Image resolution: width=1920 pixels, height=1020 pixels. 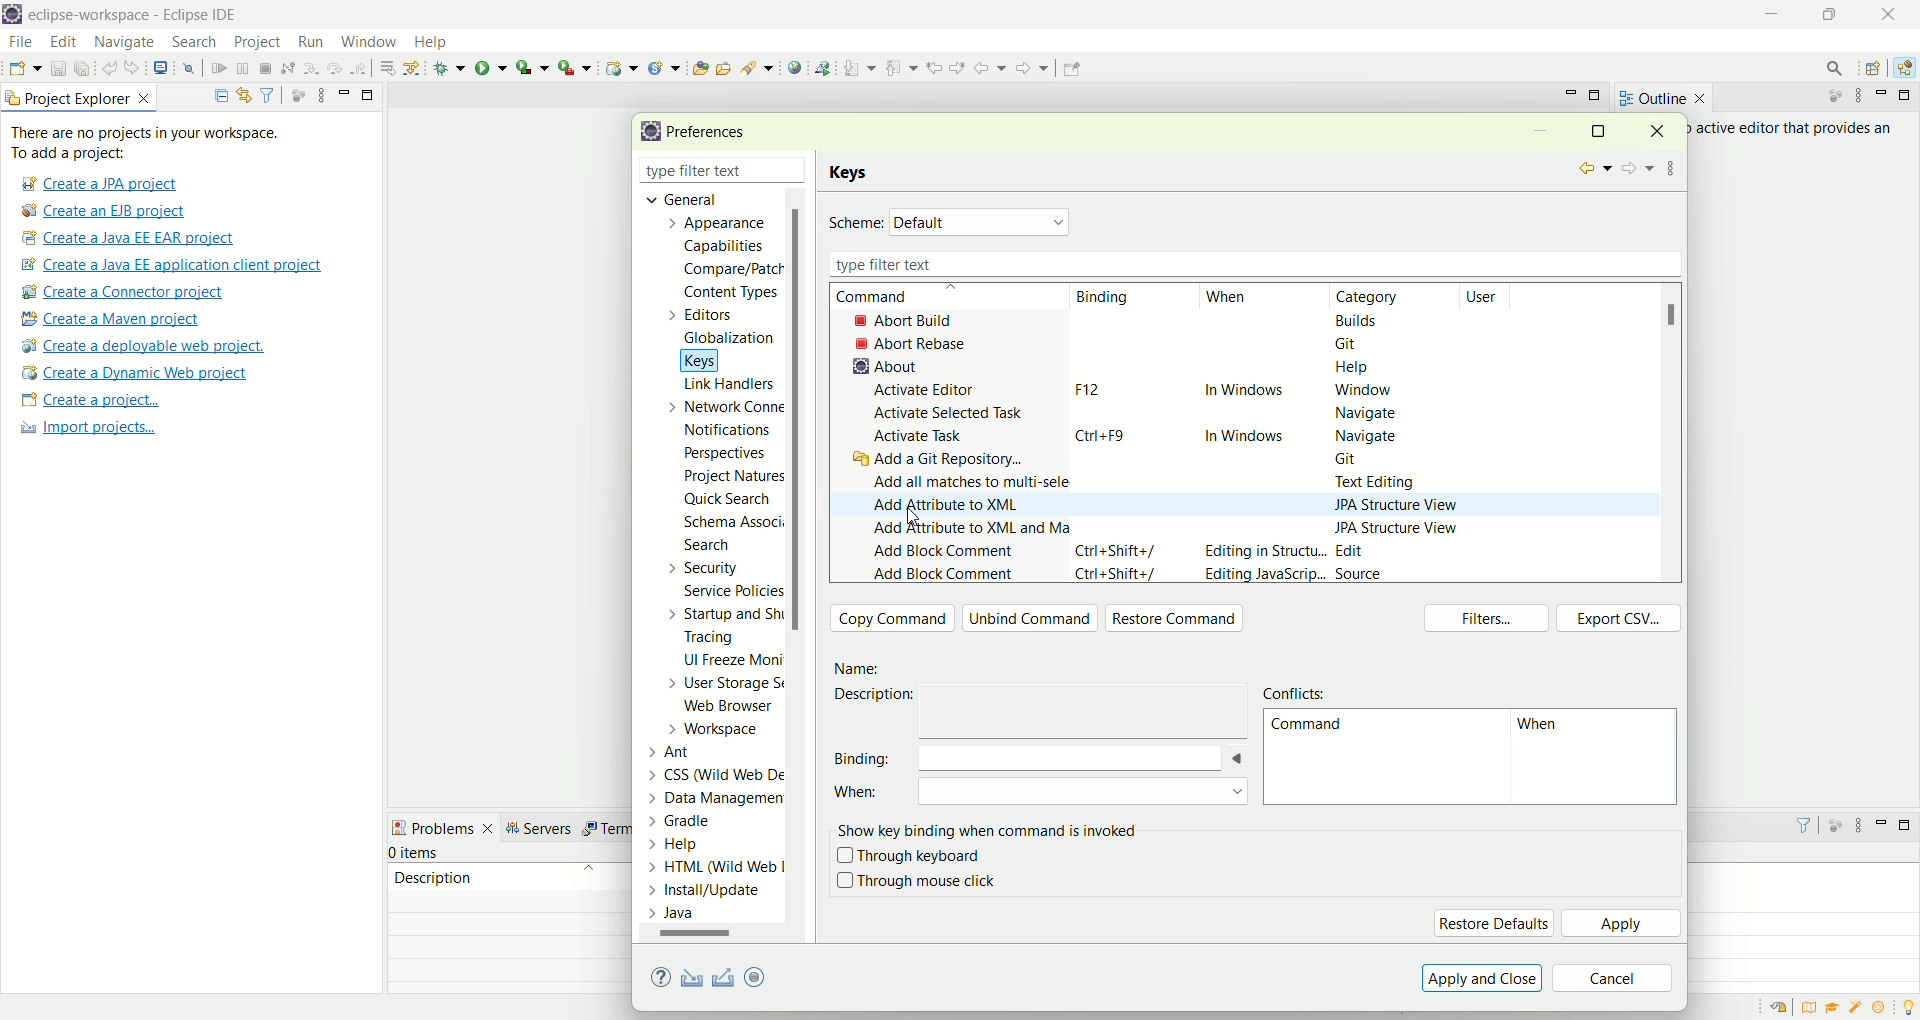 I want to click on activate selected task, so click(x=950, y=412).